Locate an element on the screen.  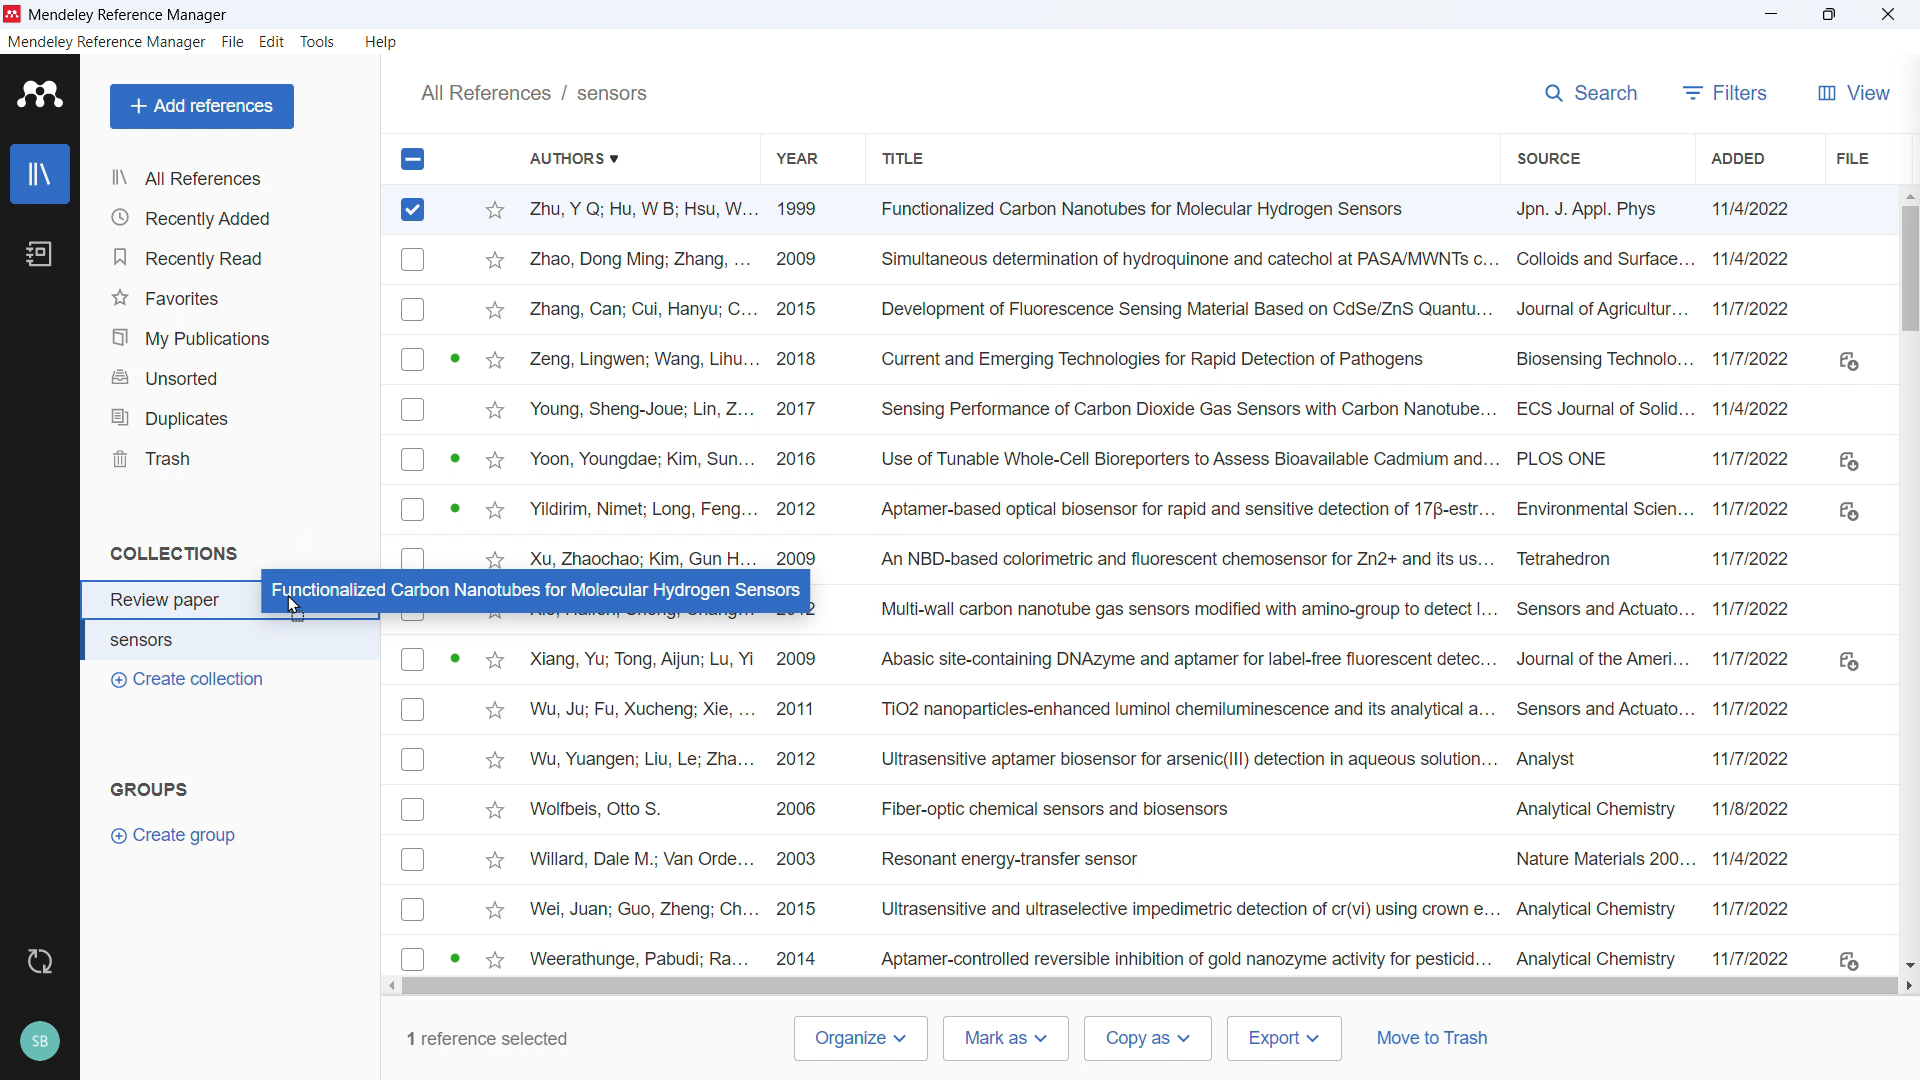
Scroll left  is located at coordinates (390, 987).